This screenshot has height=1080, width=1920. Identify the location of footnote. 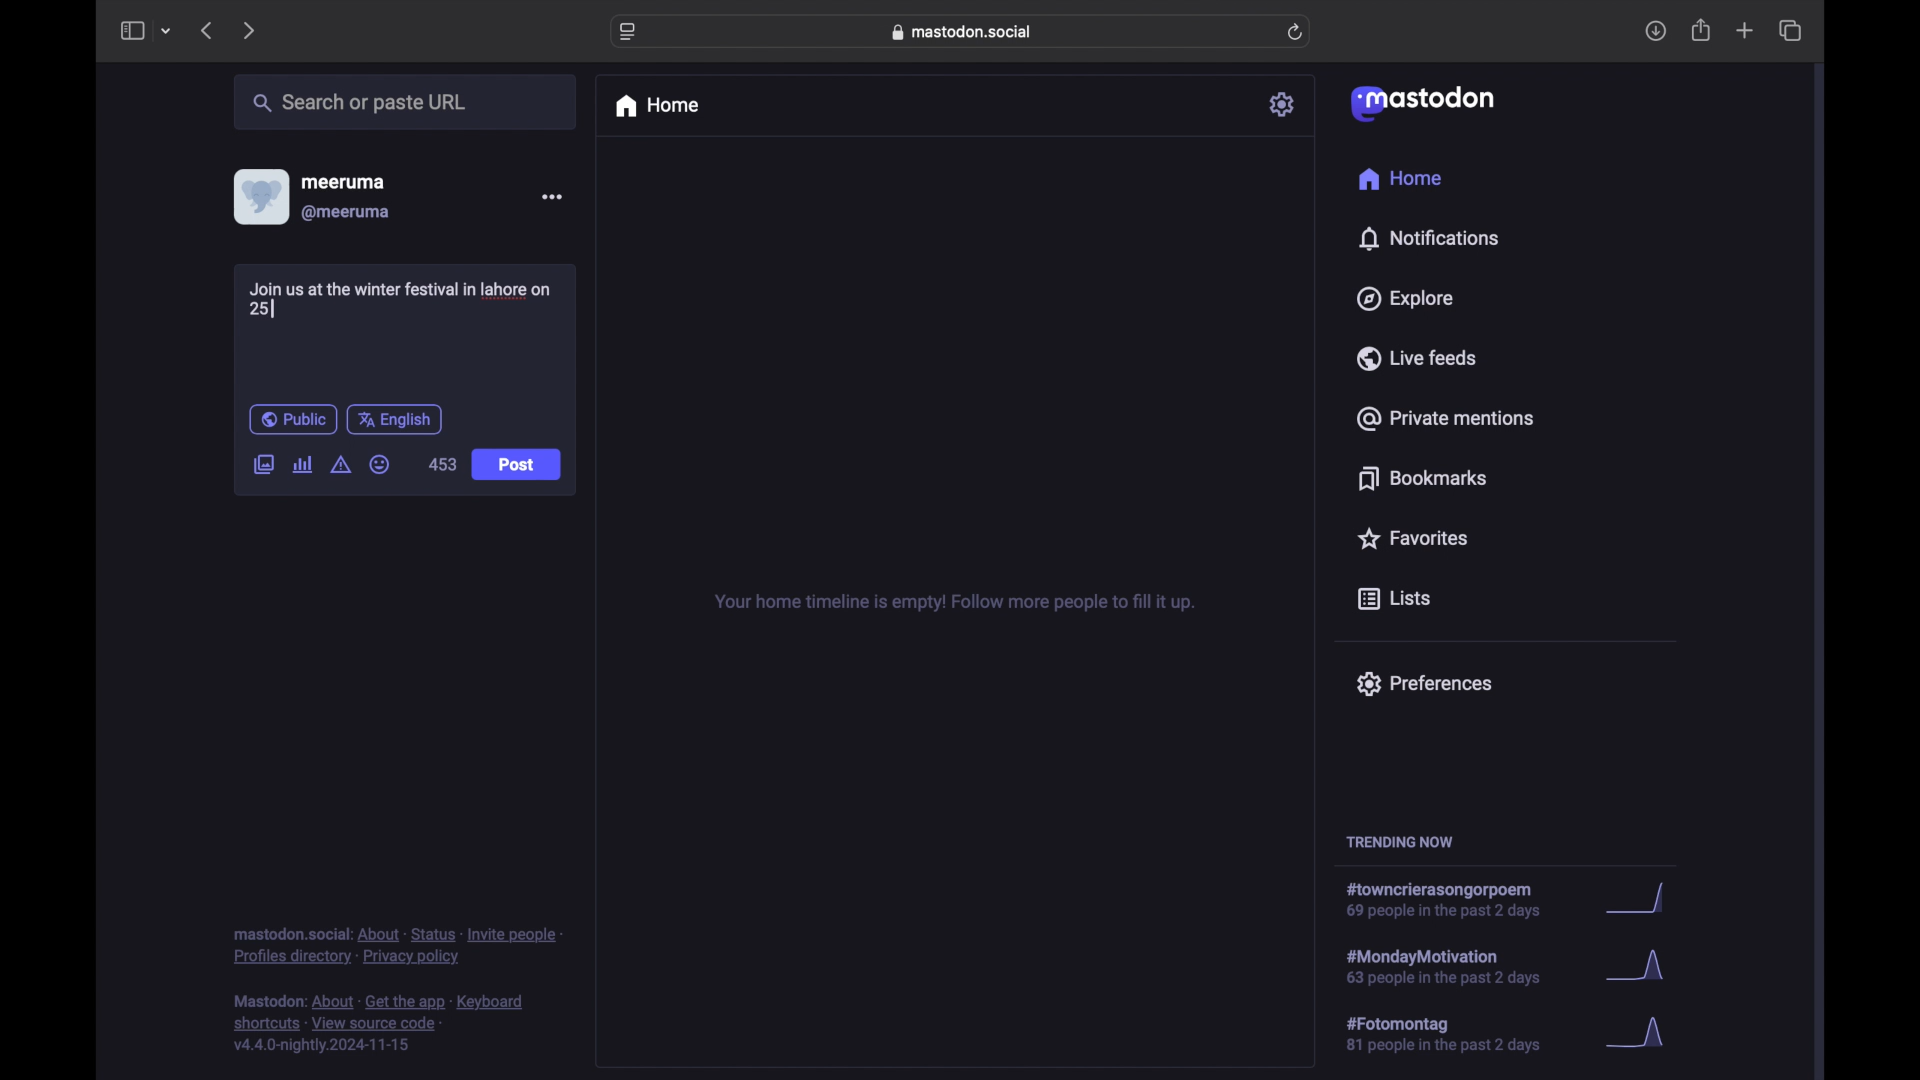
(382, 1024).